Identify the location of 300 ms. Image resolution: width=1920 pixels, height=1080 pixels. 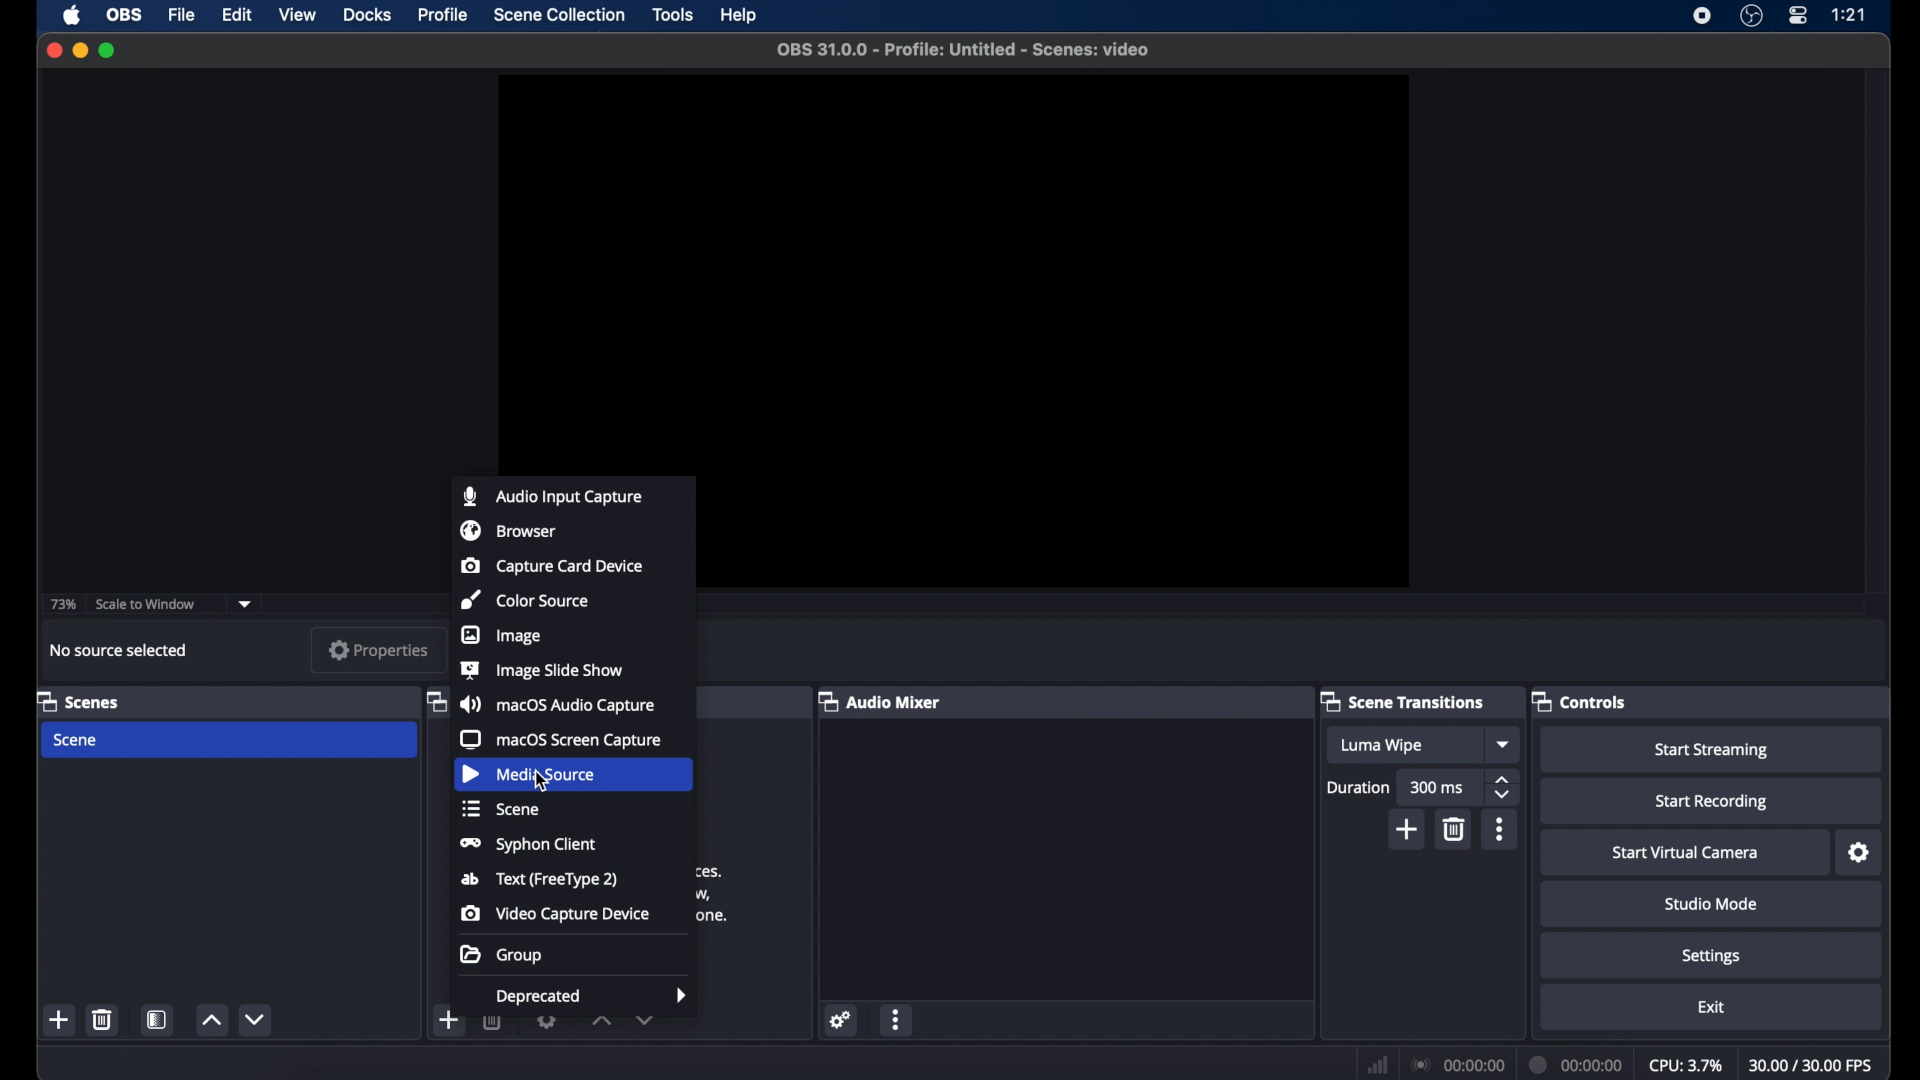
(1438, 787).